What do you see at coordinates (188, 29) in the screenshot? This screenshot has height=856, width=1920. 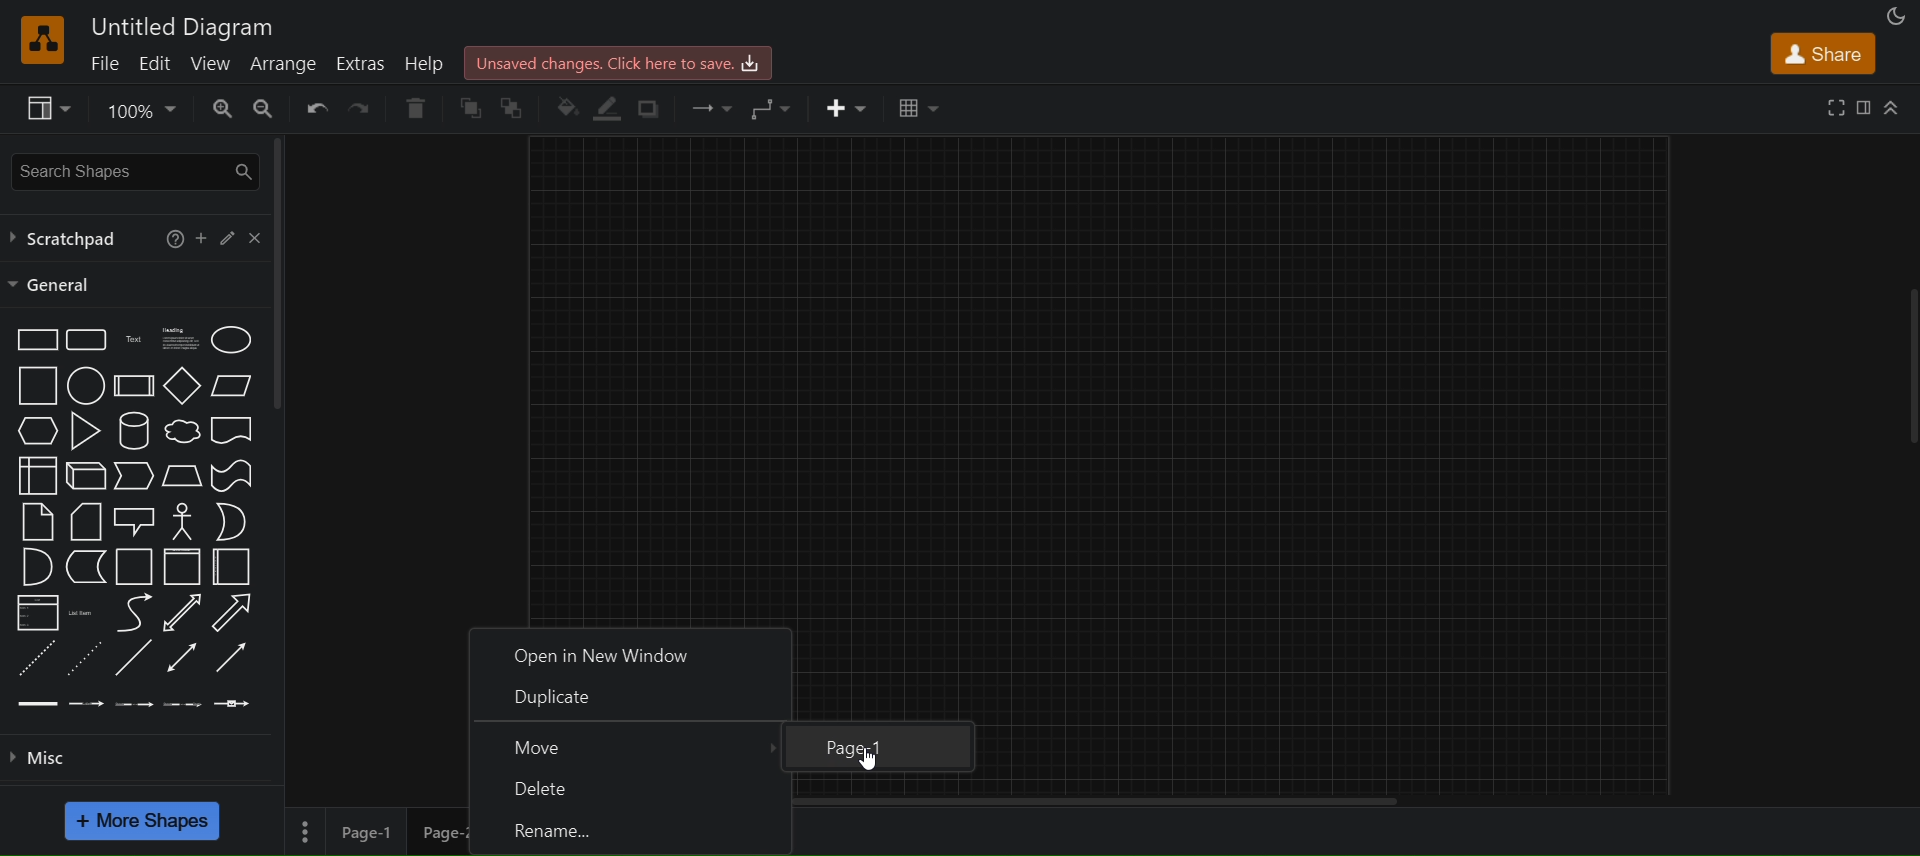 I see `utitled diagram` at bounding box center [188, 29].